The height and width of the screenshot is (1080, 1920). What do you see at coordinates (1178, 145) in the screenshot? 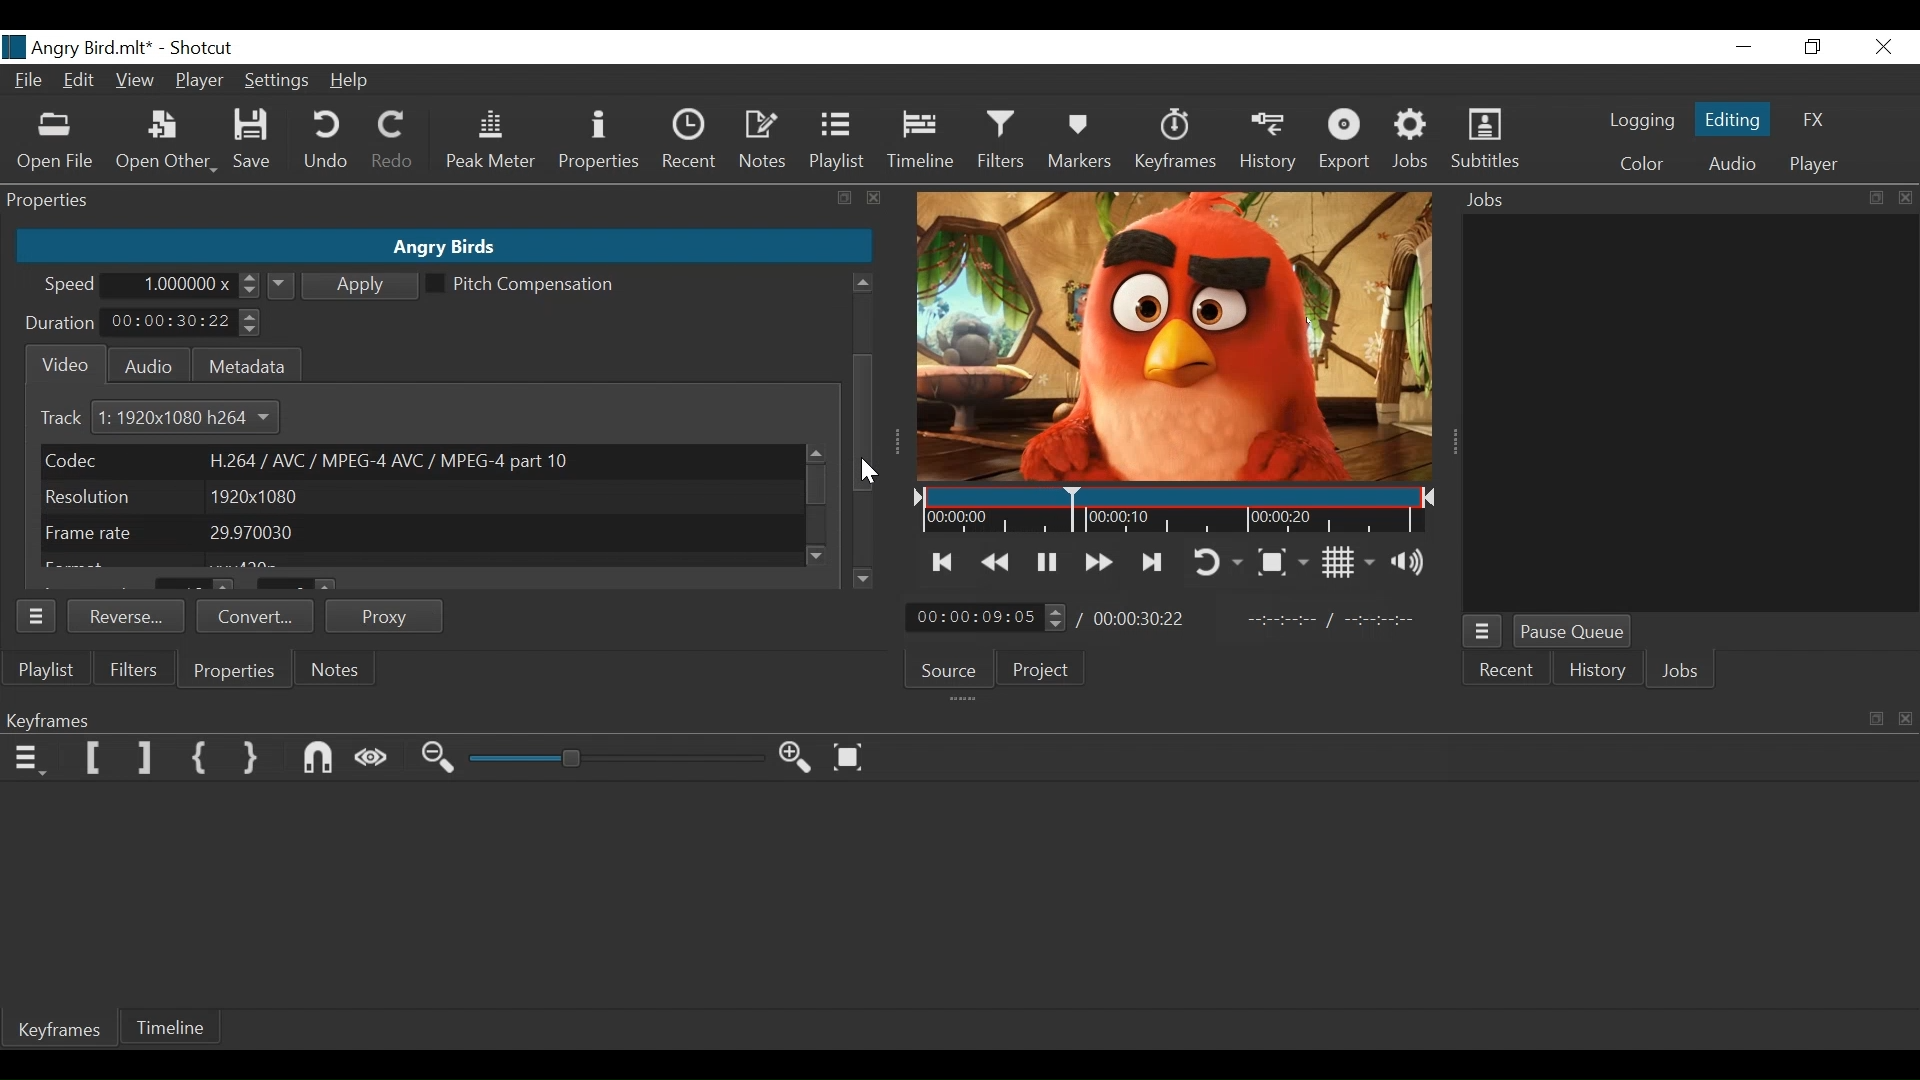
I see `Keyframe` at bounding box center [1178, 145].